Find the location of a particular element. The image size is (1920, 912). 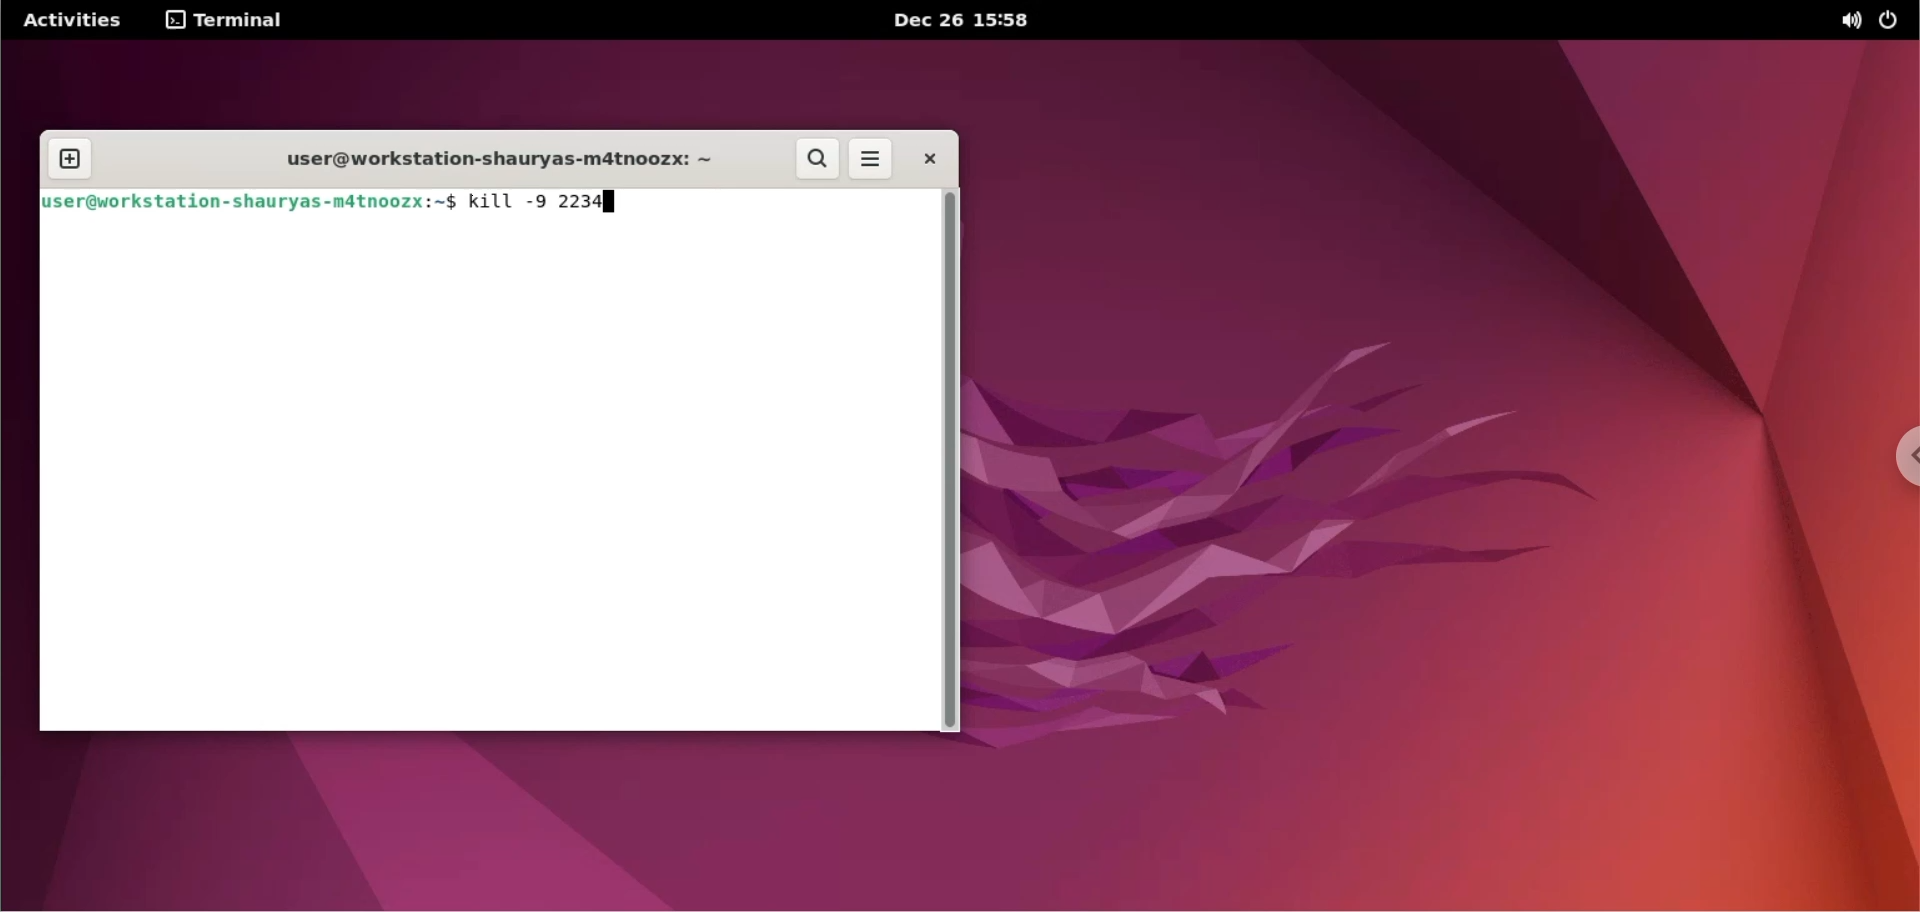

power options is located at coordinates (1898, 19).